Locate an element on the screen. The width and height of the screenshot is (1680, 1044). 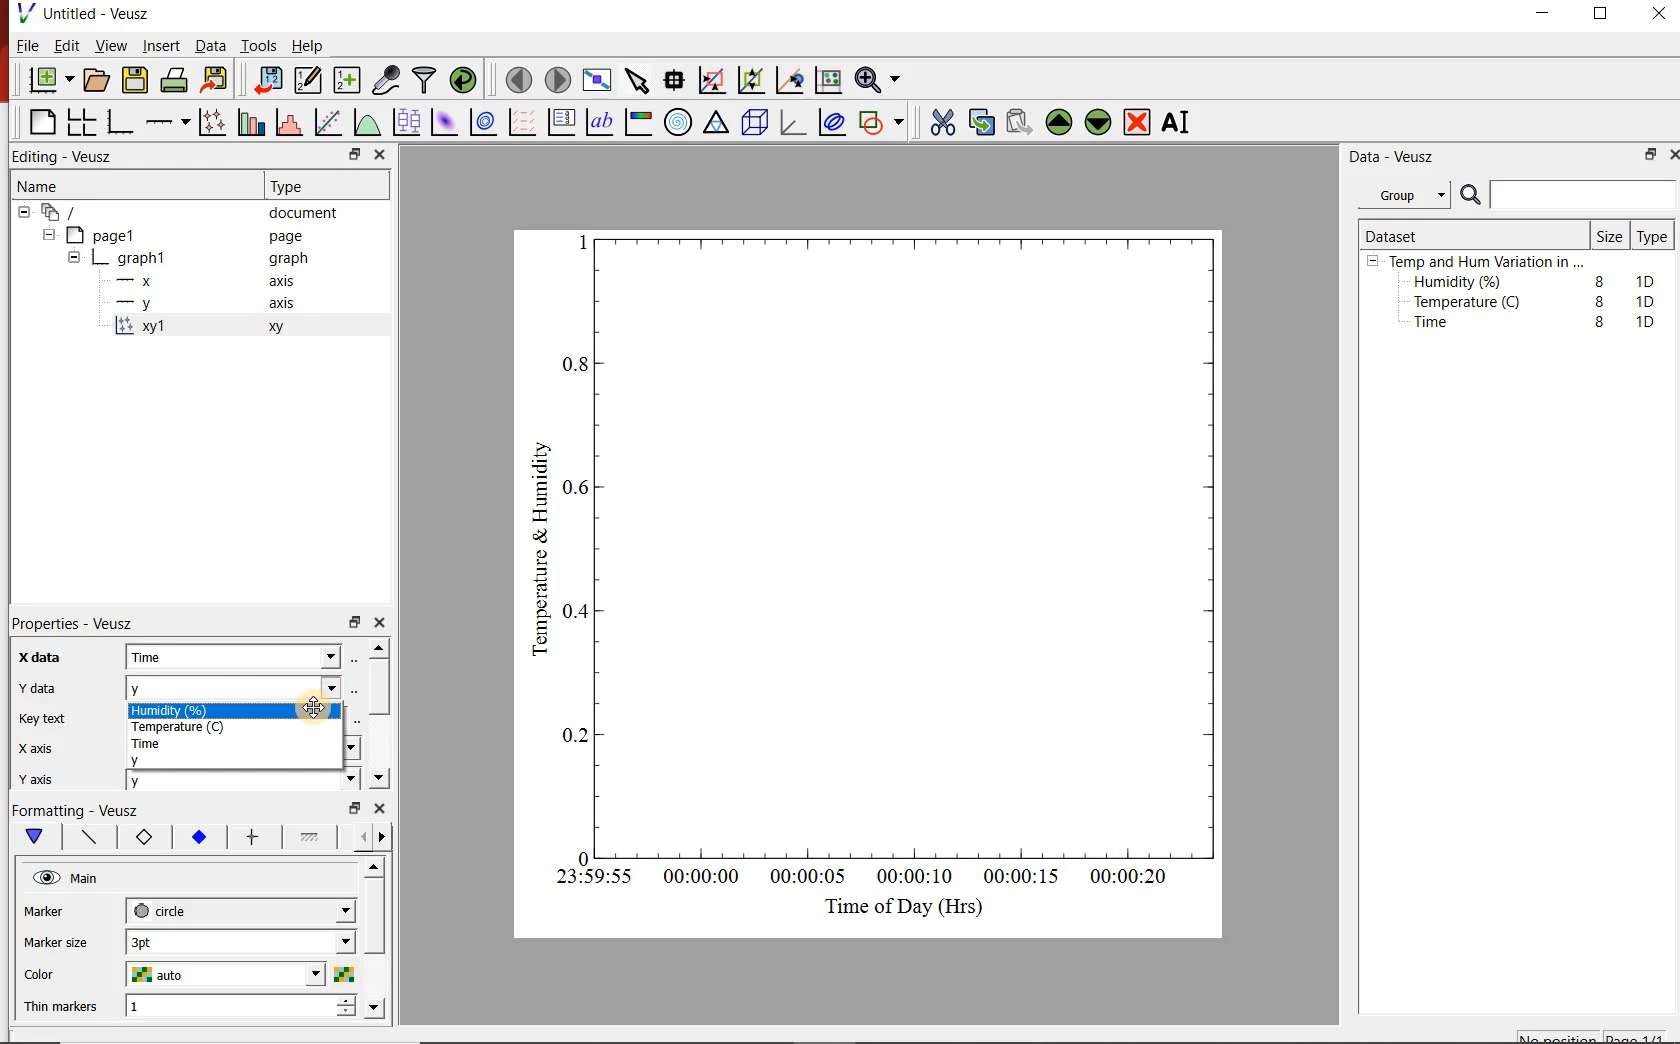
reload linked datasets is located at coordinates (463, 81).